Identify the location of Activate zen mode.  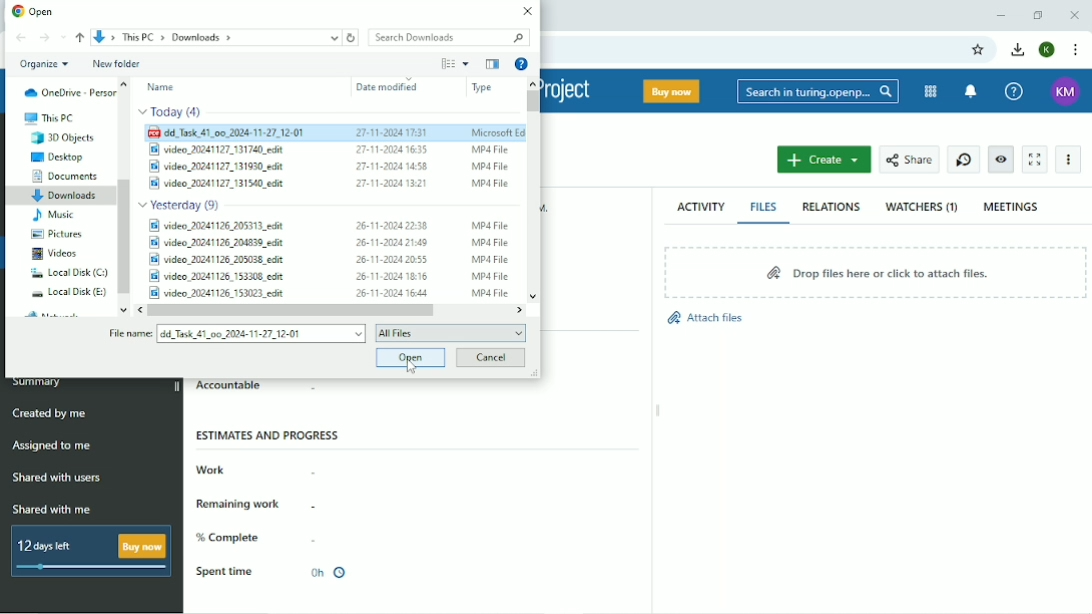
(1035, 159).